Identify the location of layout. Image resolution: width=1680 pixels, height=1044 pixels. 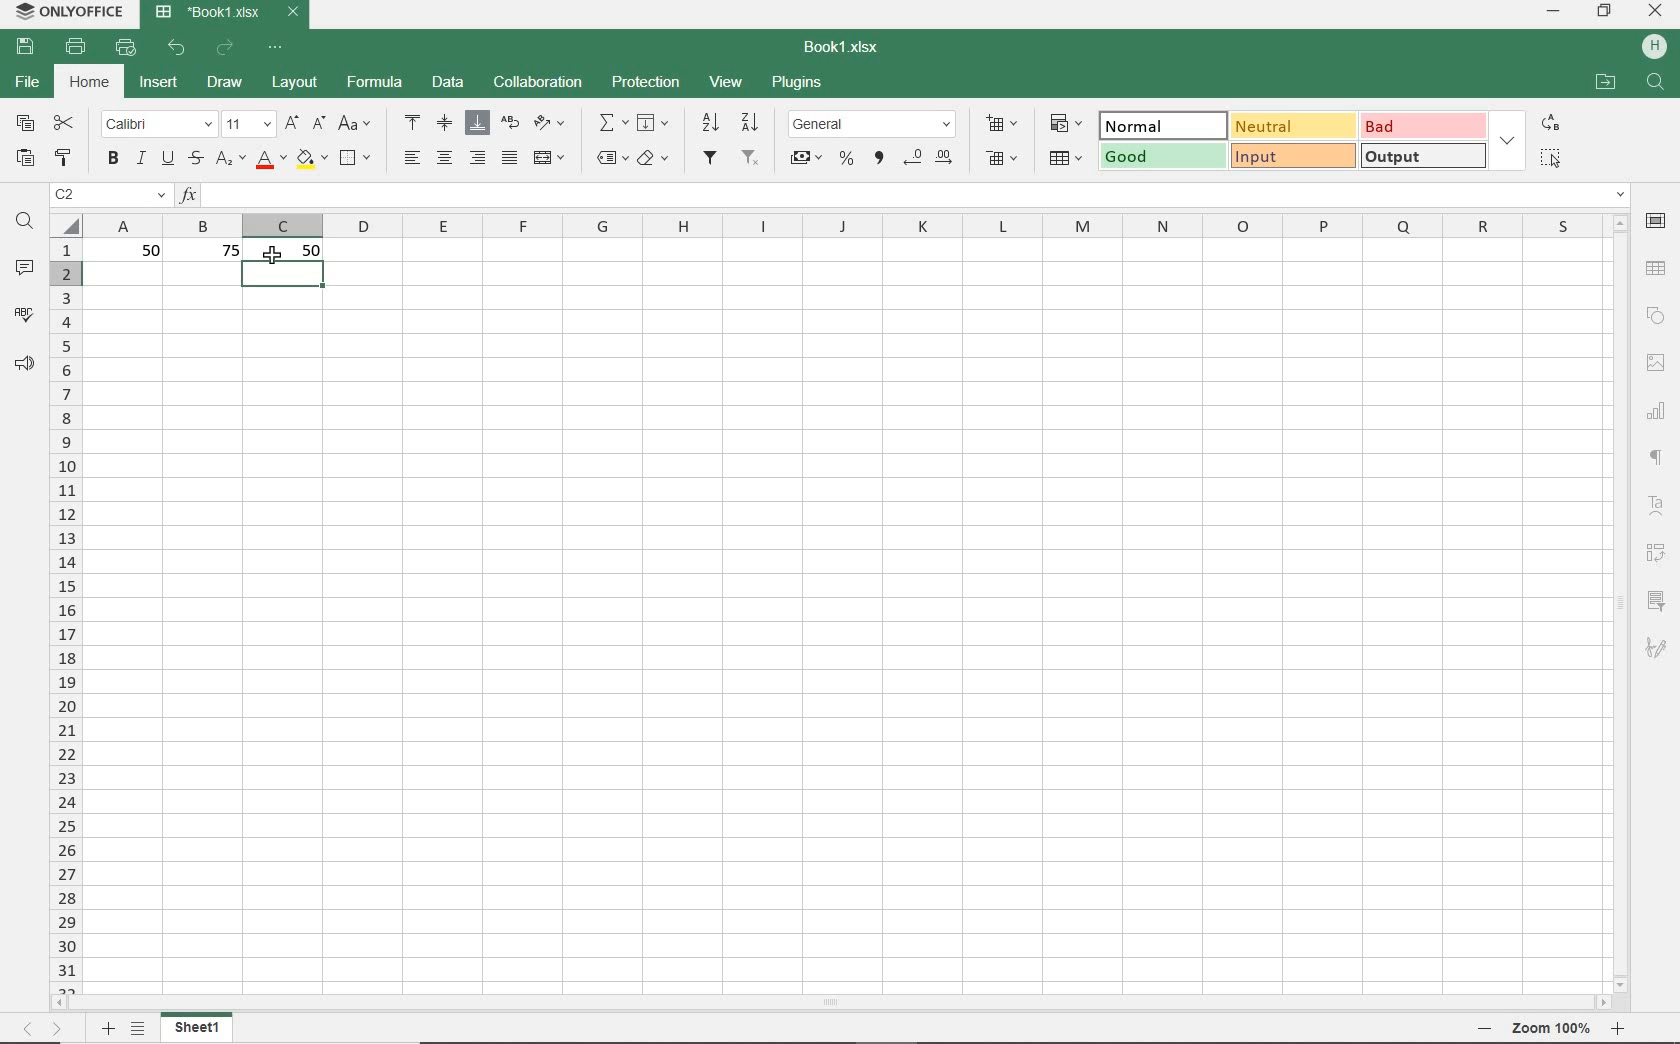
(292, 83).